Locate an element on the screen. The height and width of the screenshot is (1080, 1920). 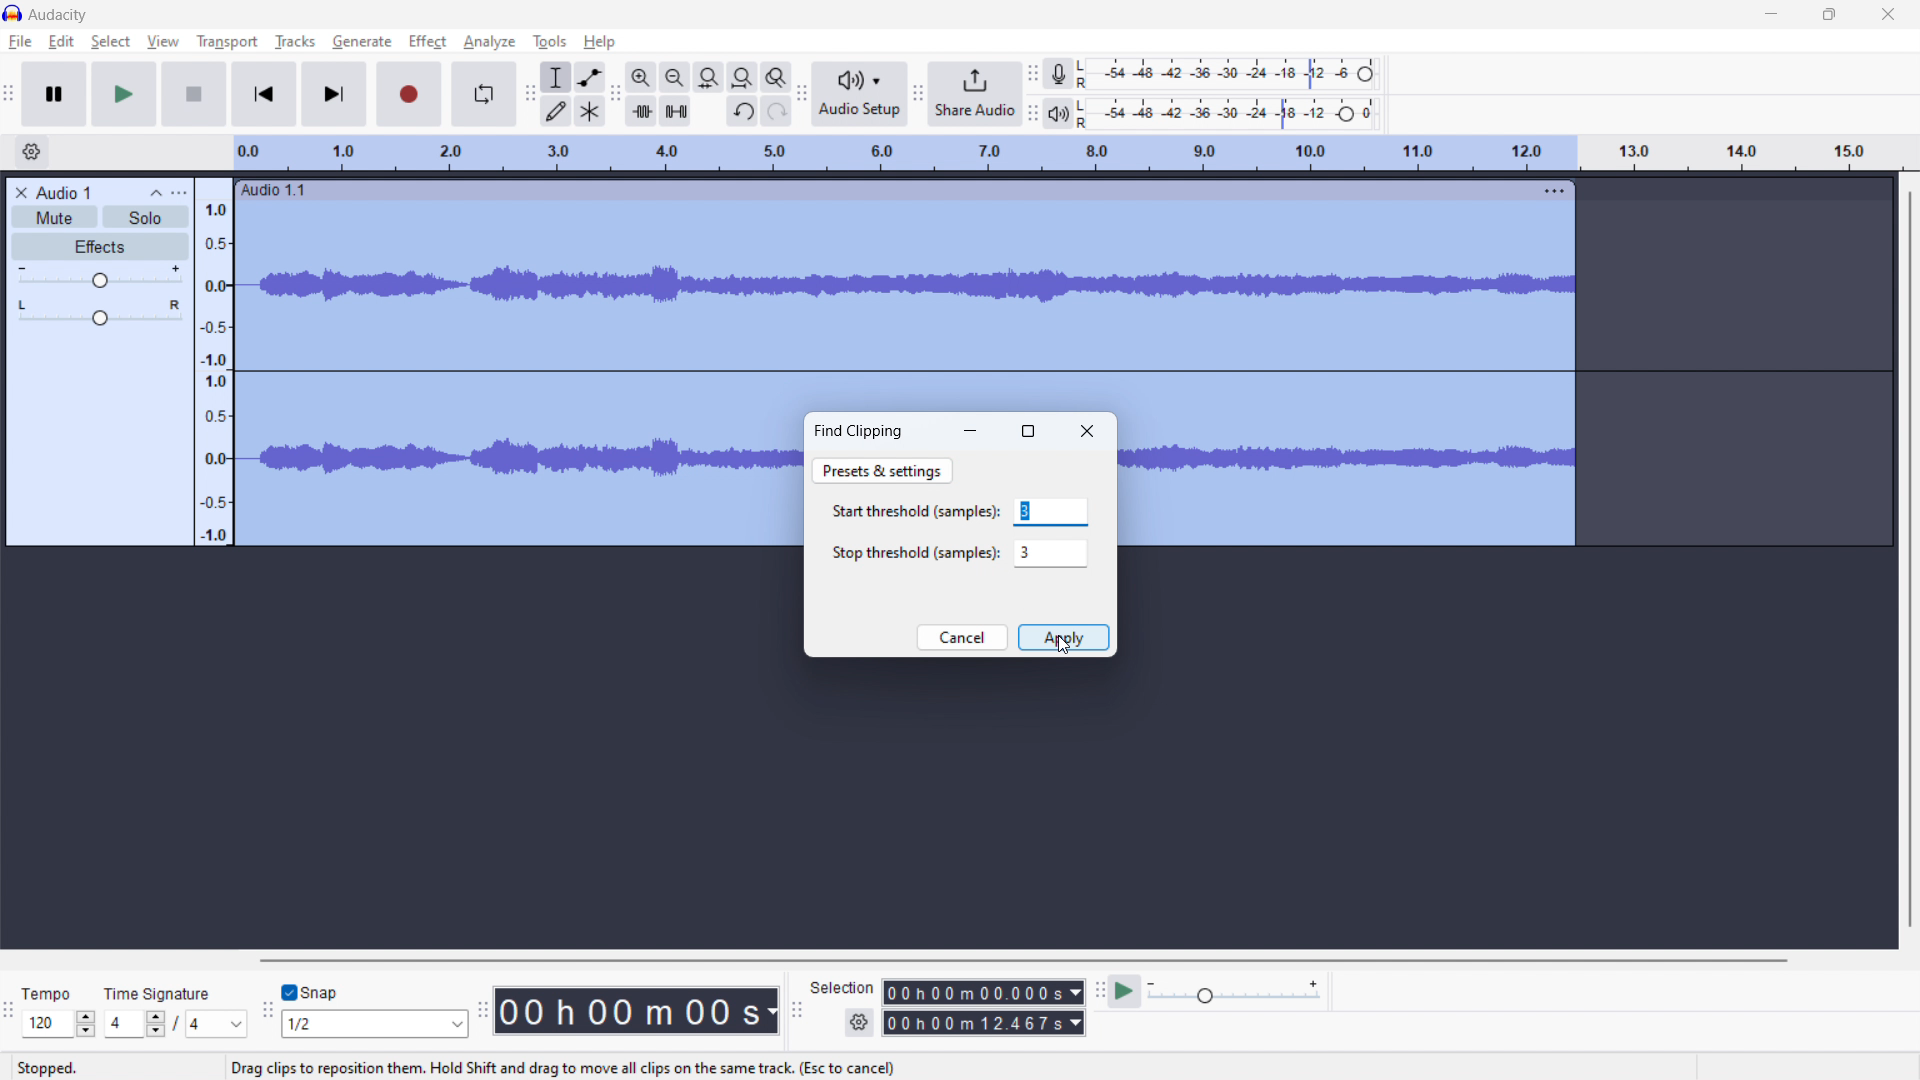
effect is located at coordinates (428, 42).